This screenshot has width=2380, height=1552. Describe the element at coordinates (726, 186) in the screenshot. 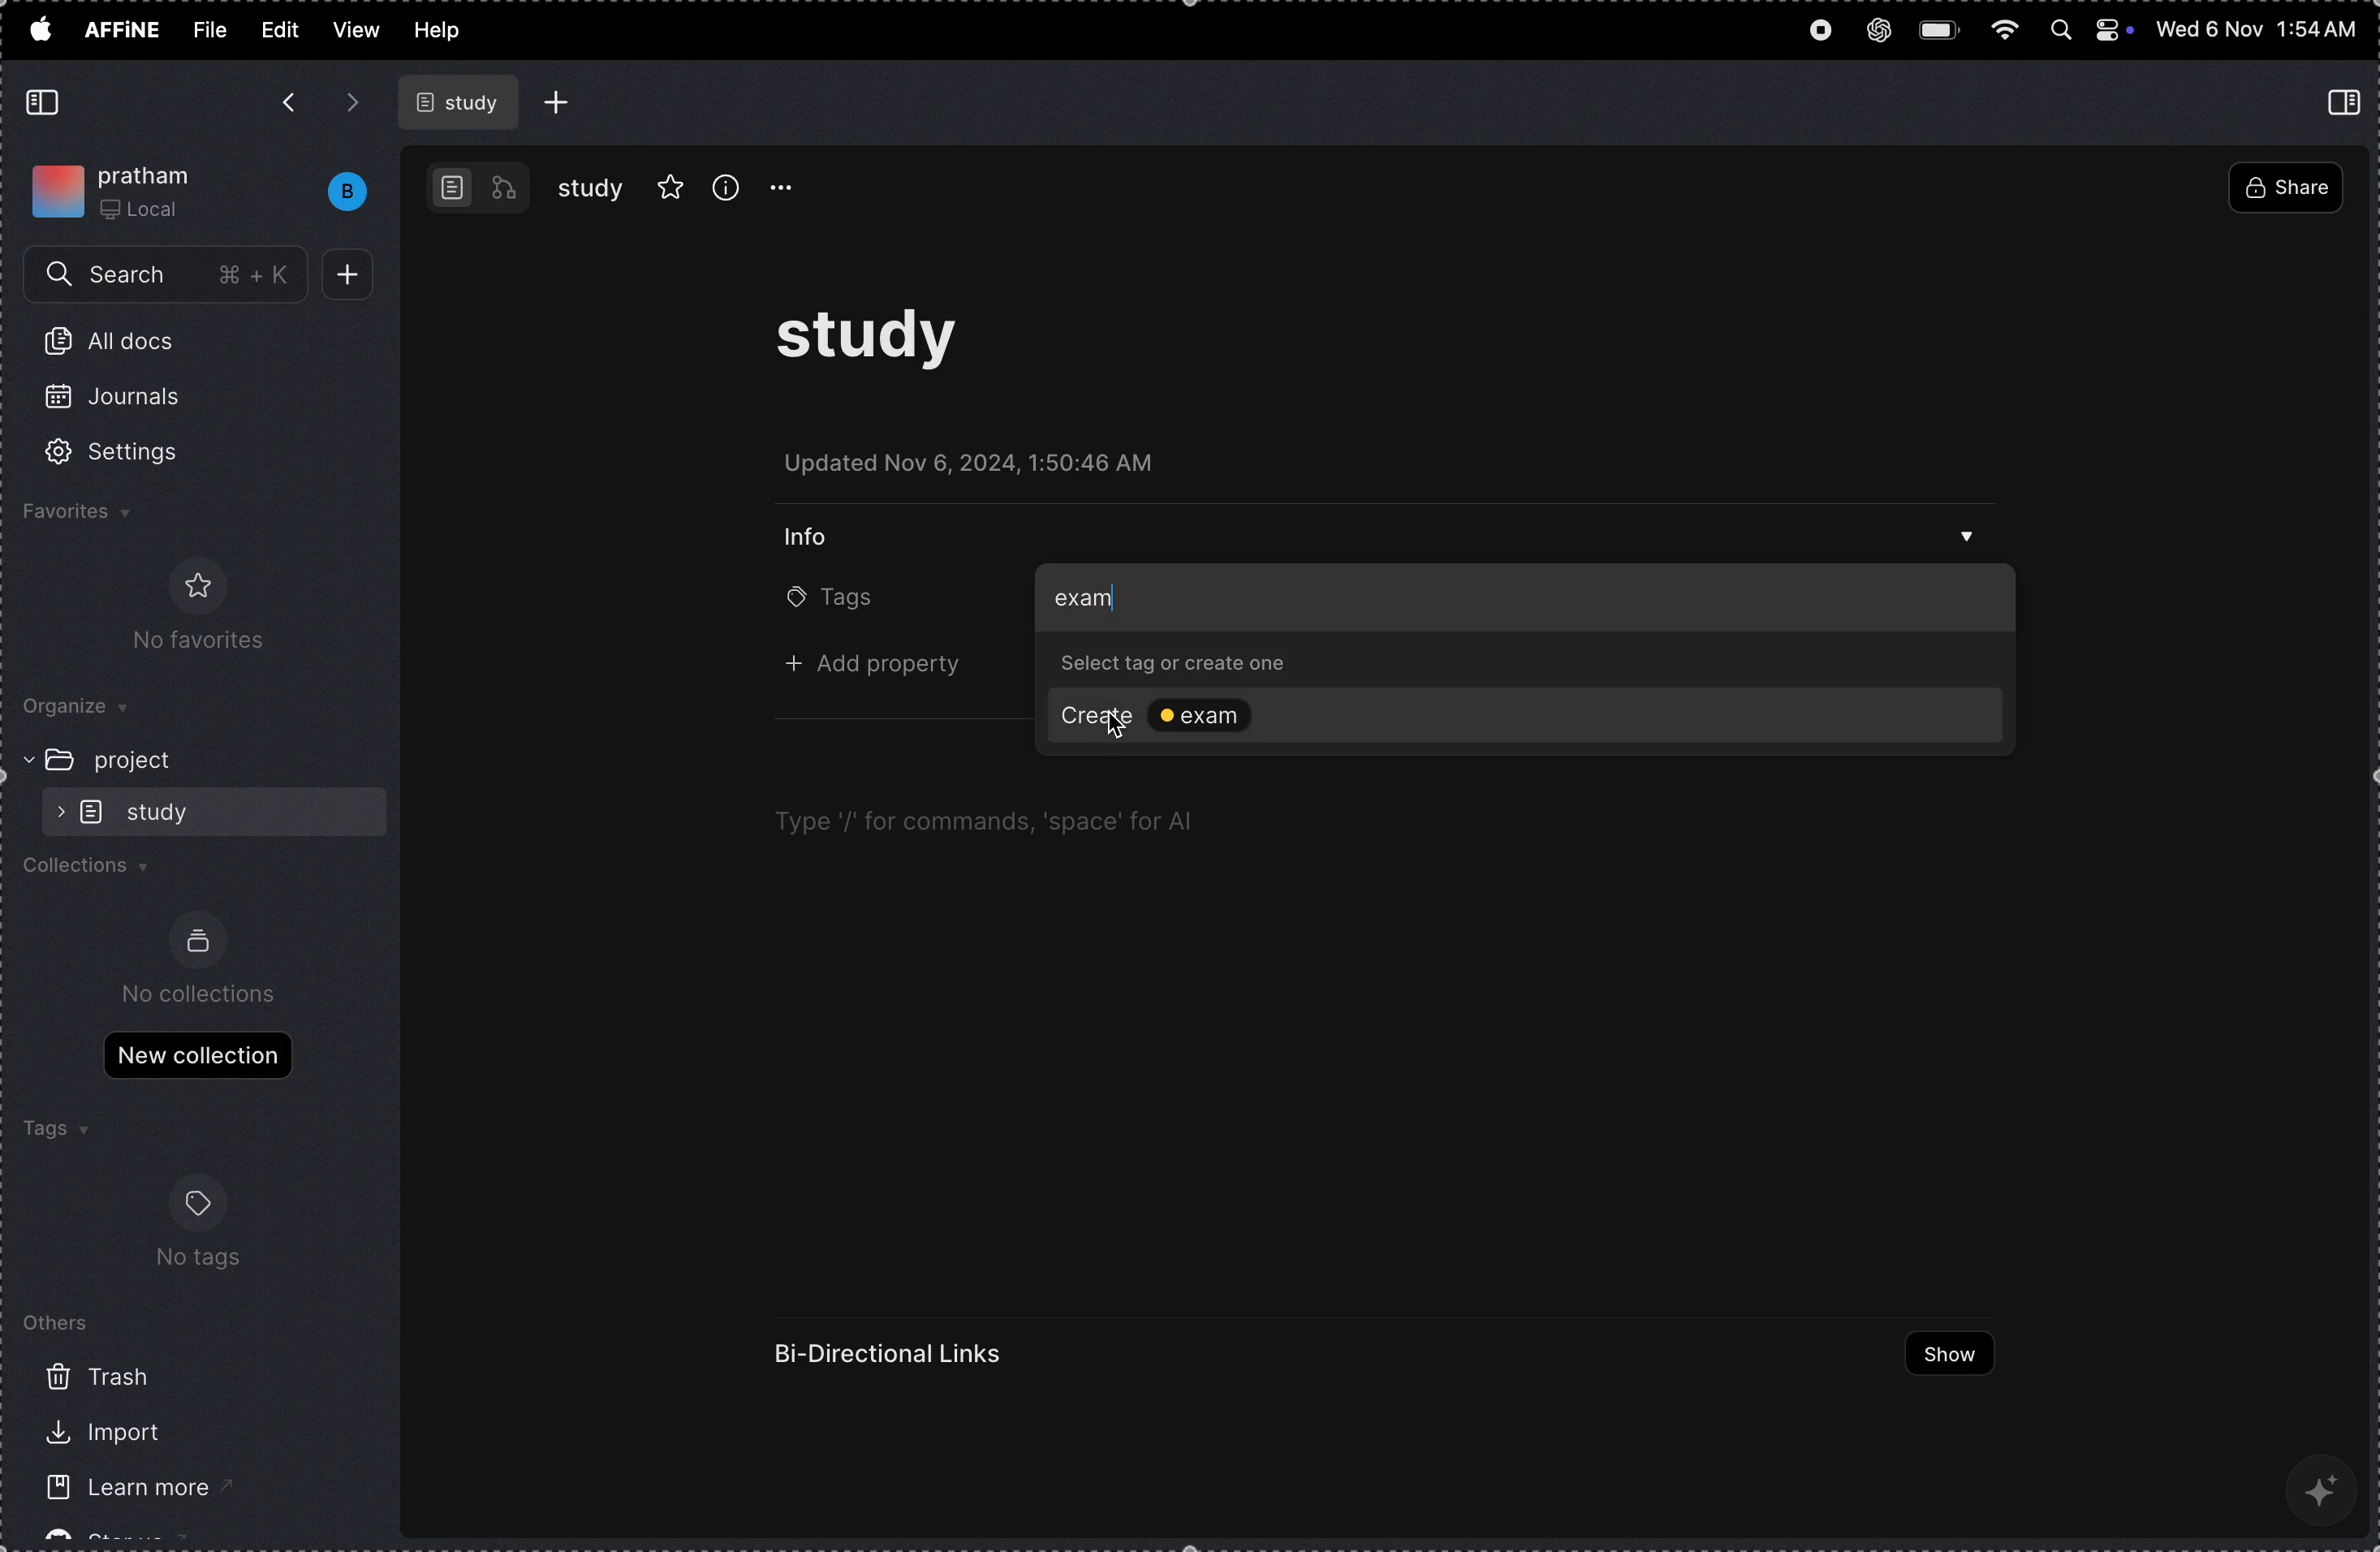

I see `info` at that location.